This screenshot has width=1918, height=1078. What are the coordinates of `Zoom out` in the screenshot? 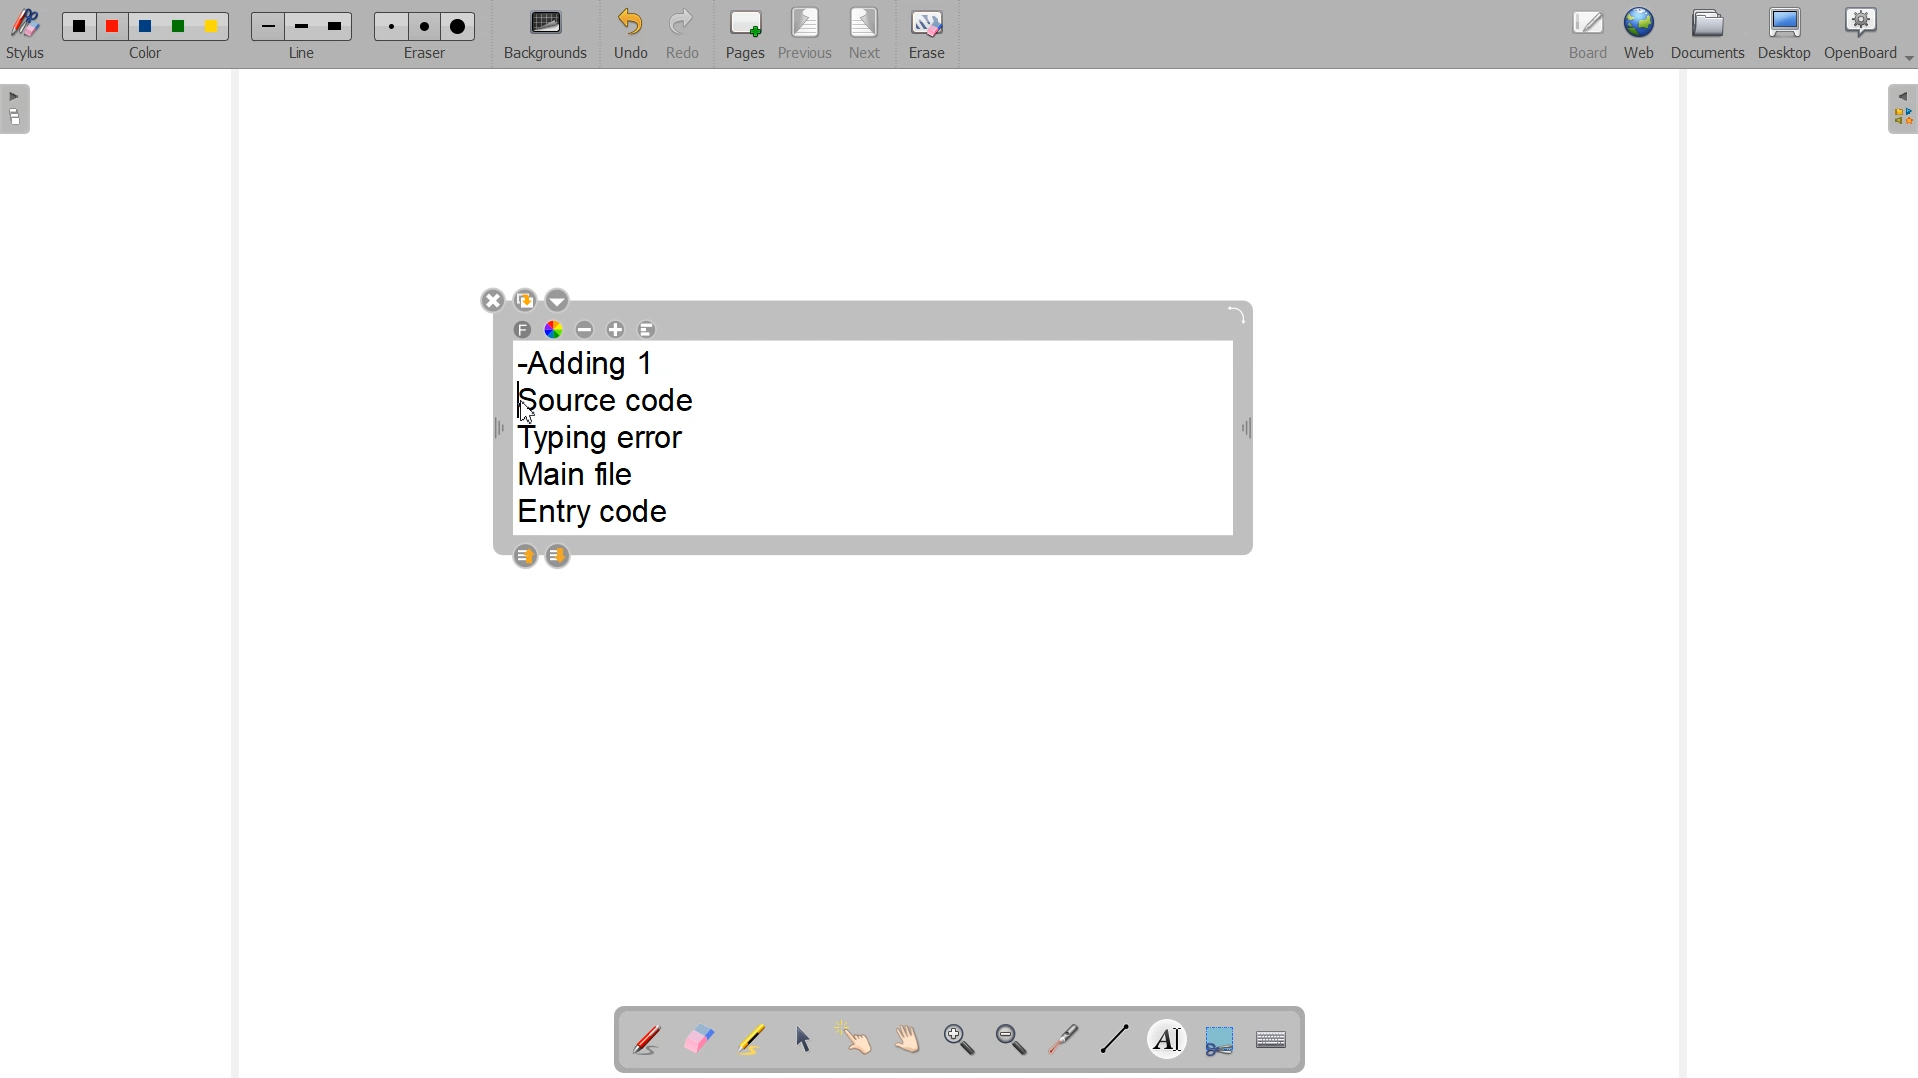 It's located at (1010, 1039).